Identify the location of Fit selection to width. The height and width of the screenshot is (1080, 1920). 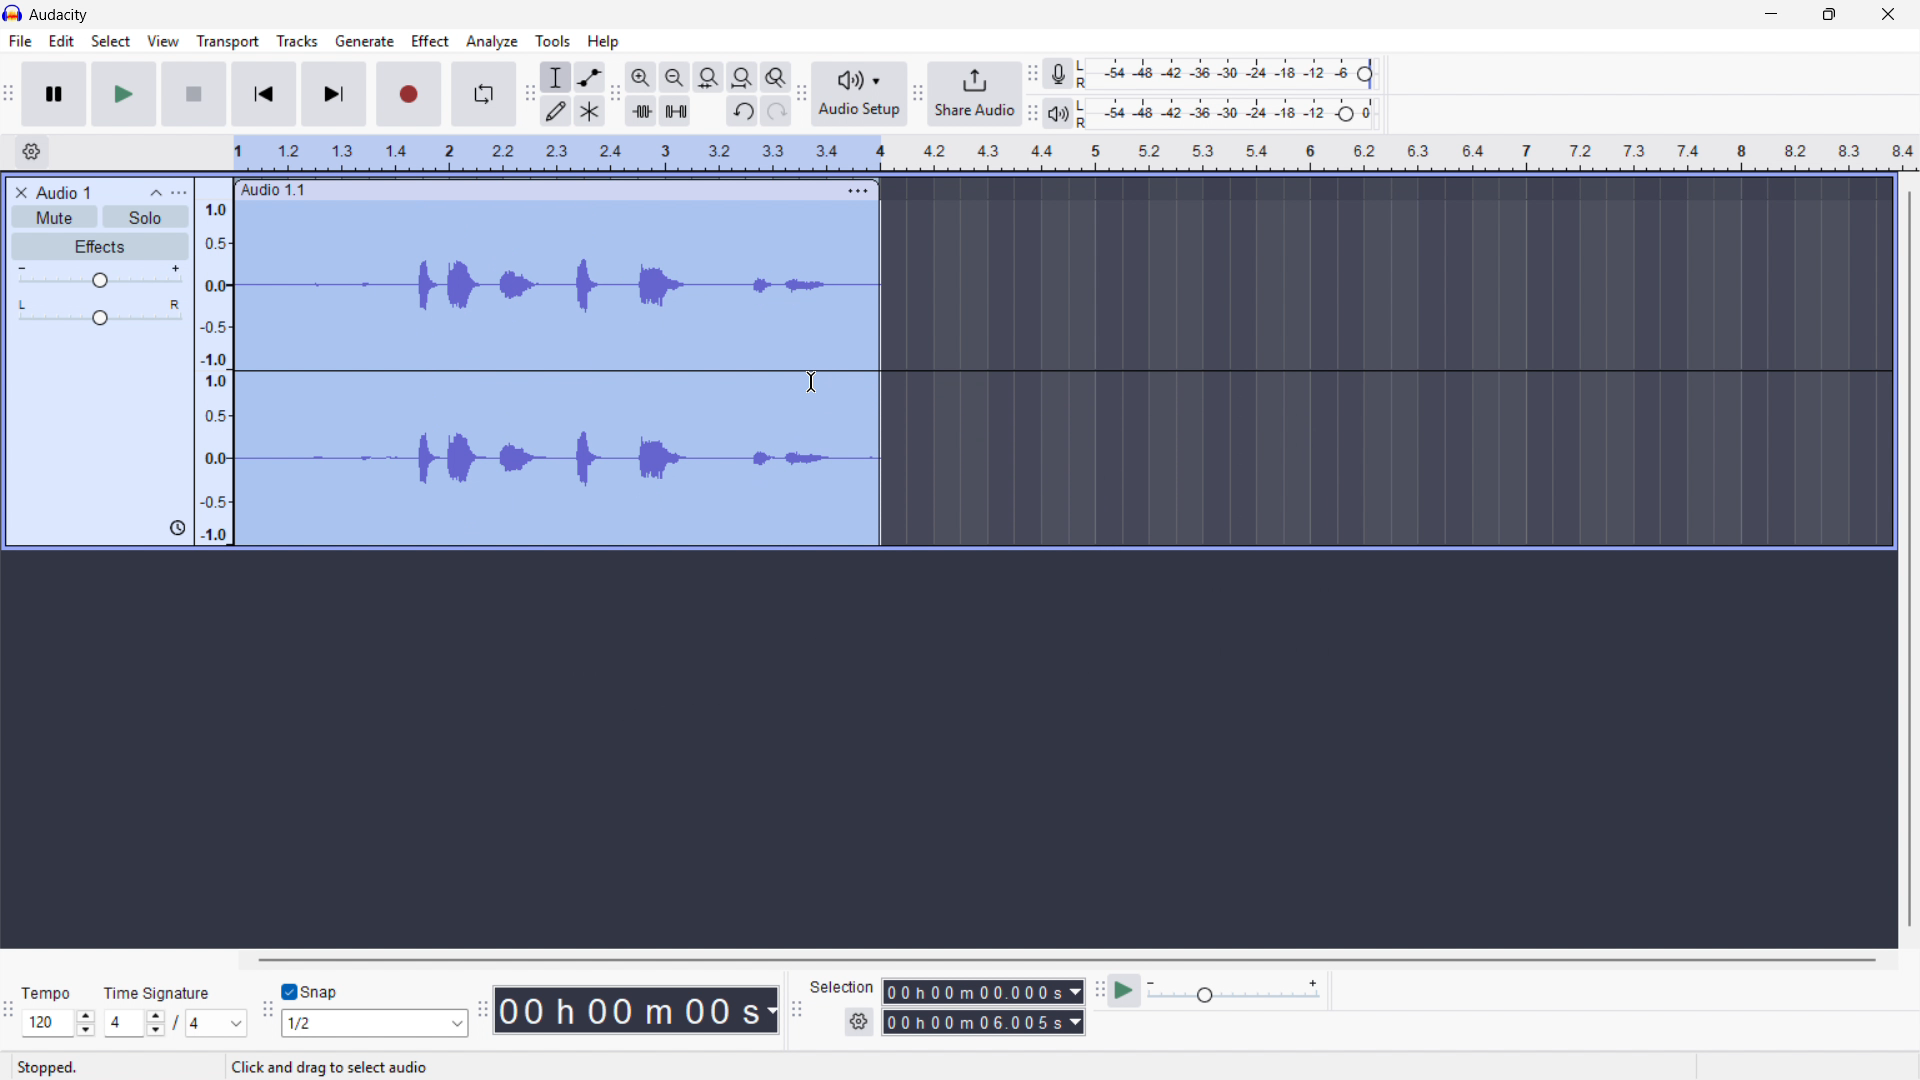
(709, 77).